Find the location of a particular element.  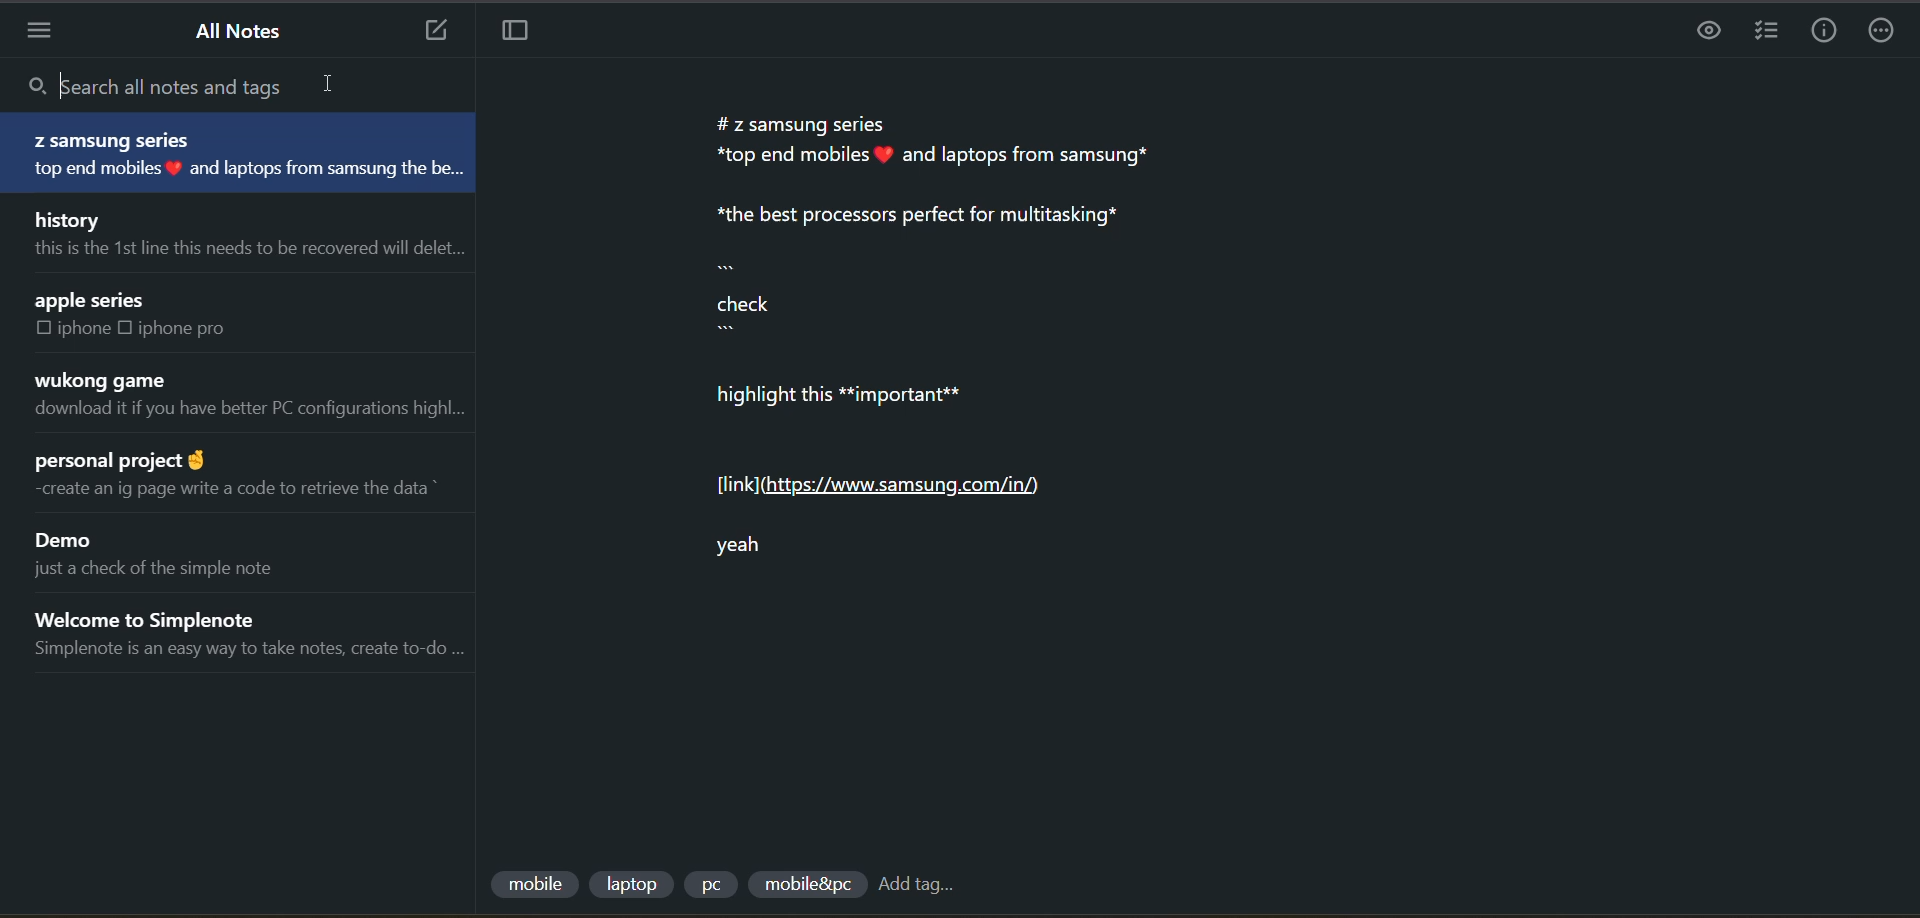

[link] (https://www.samsung.com/in/ is located at coordinates (884, 487).